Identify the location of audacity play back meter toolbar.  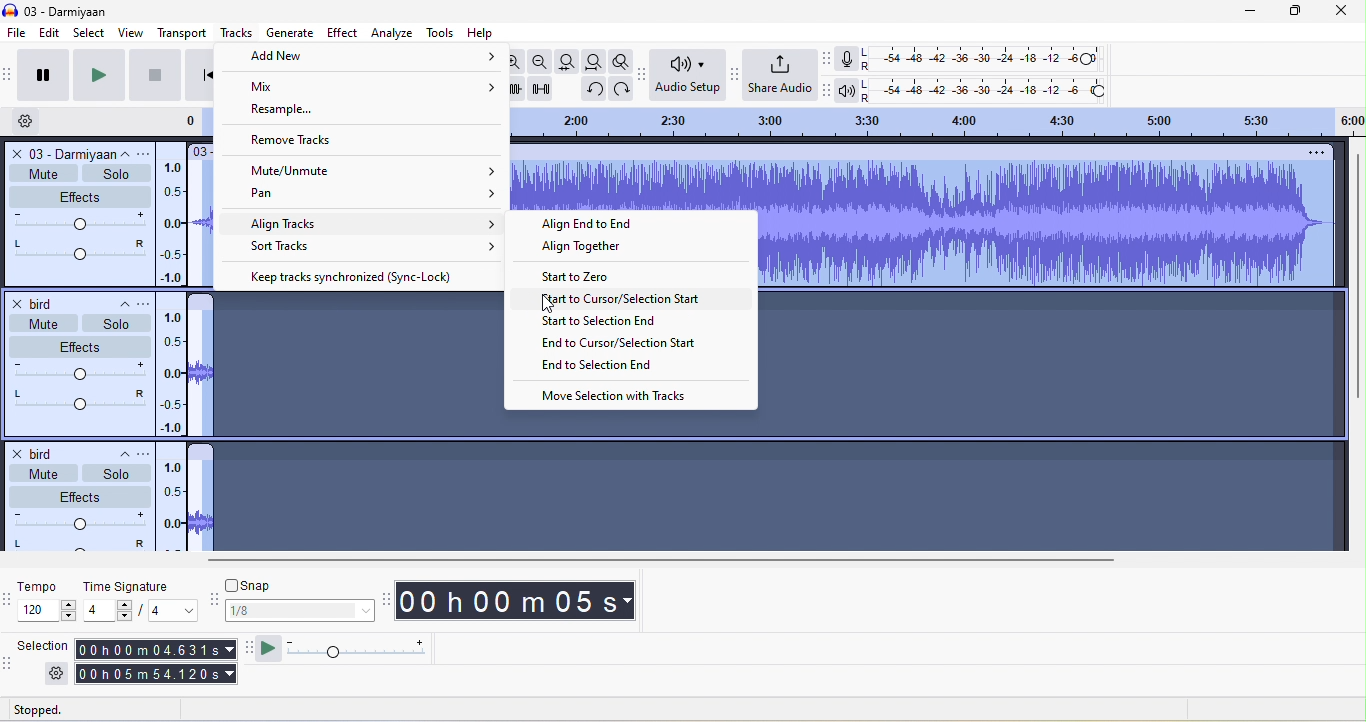
(832, 90).